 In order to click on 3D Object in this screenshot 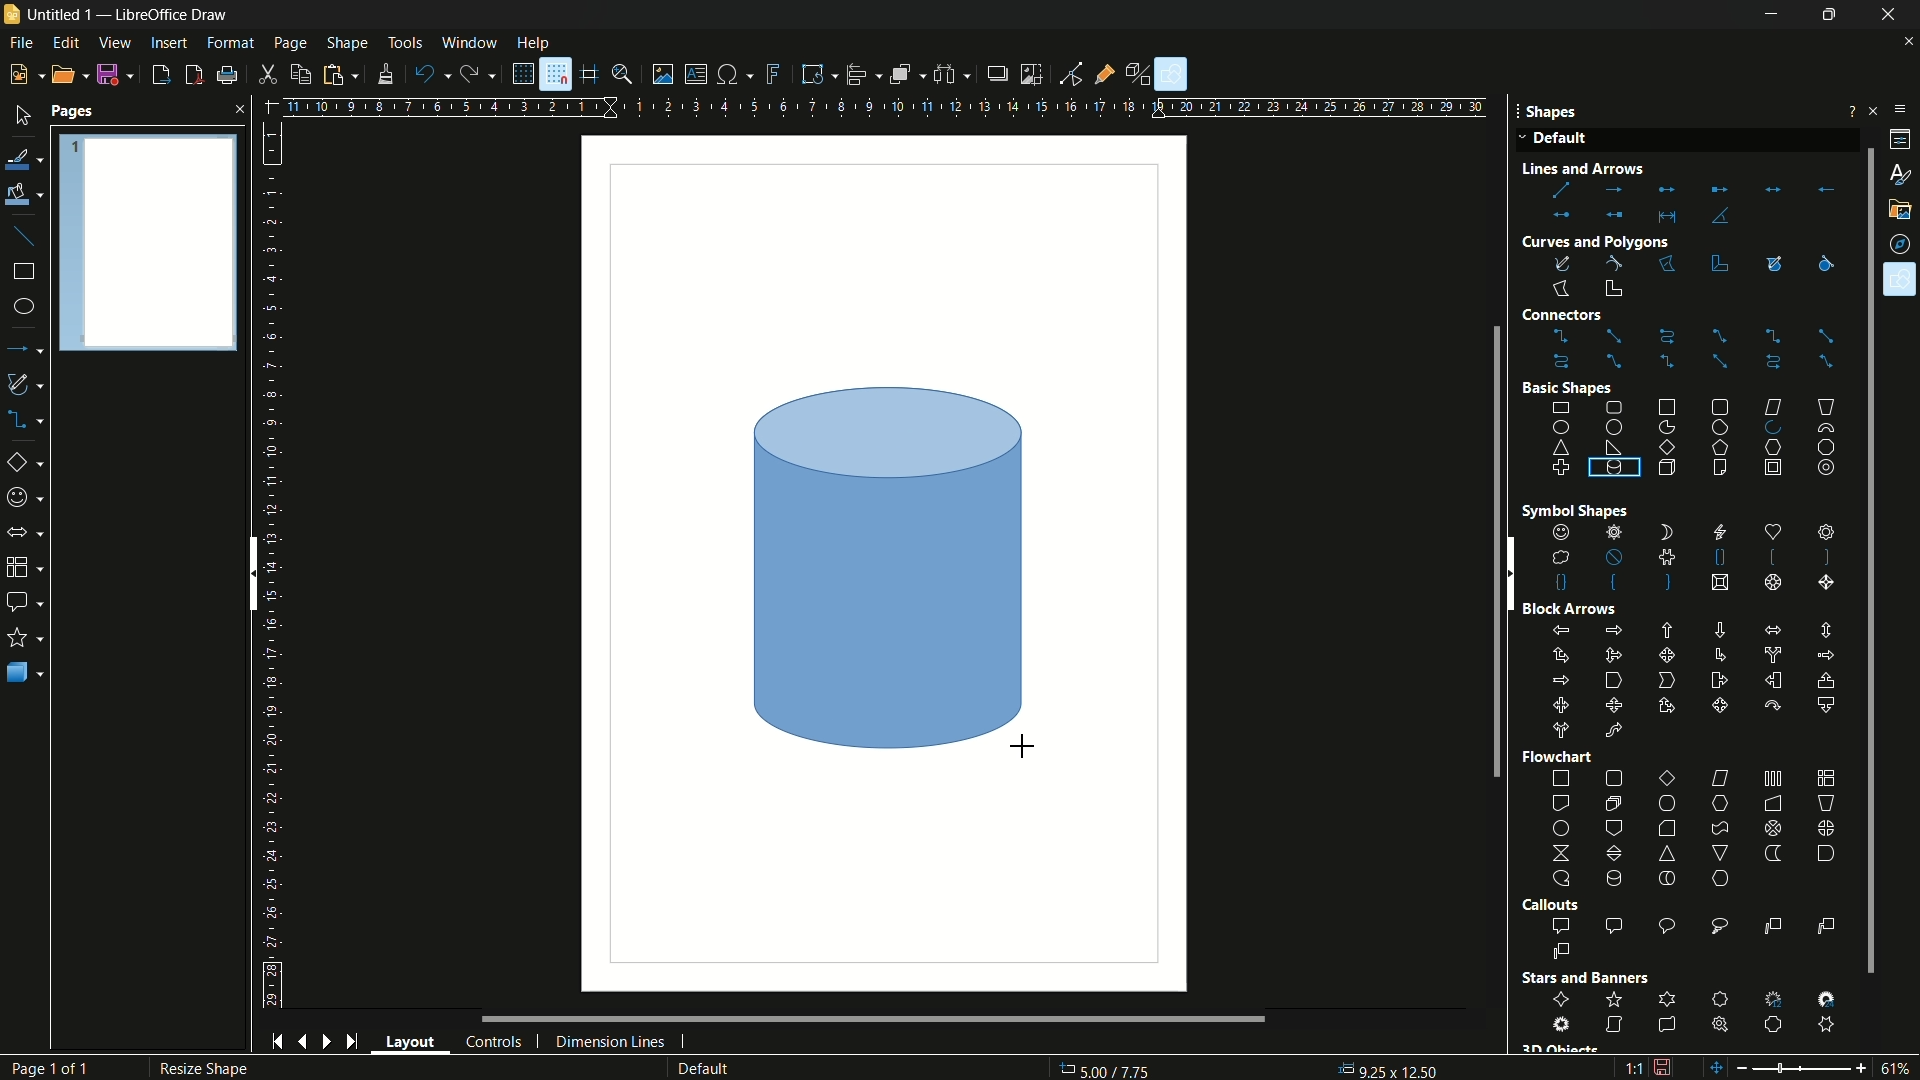, I will do `click(1559, 1048)`.